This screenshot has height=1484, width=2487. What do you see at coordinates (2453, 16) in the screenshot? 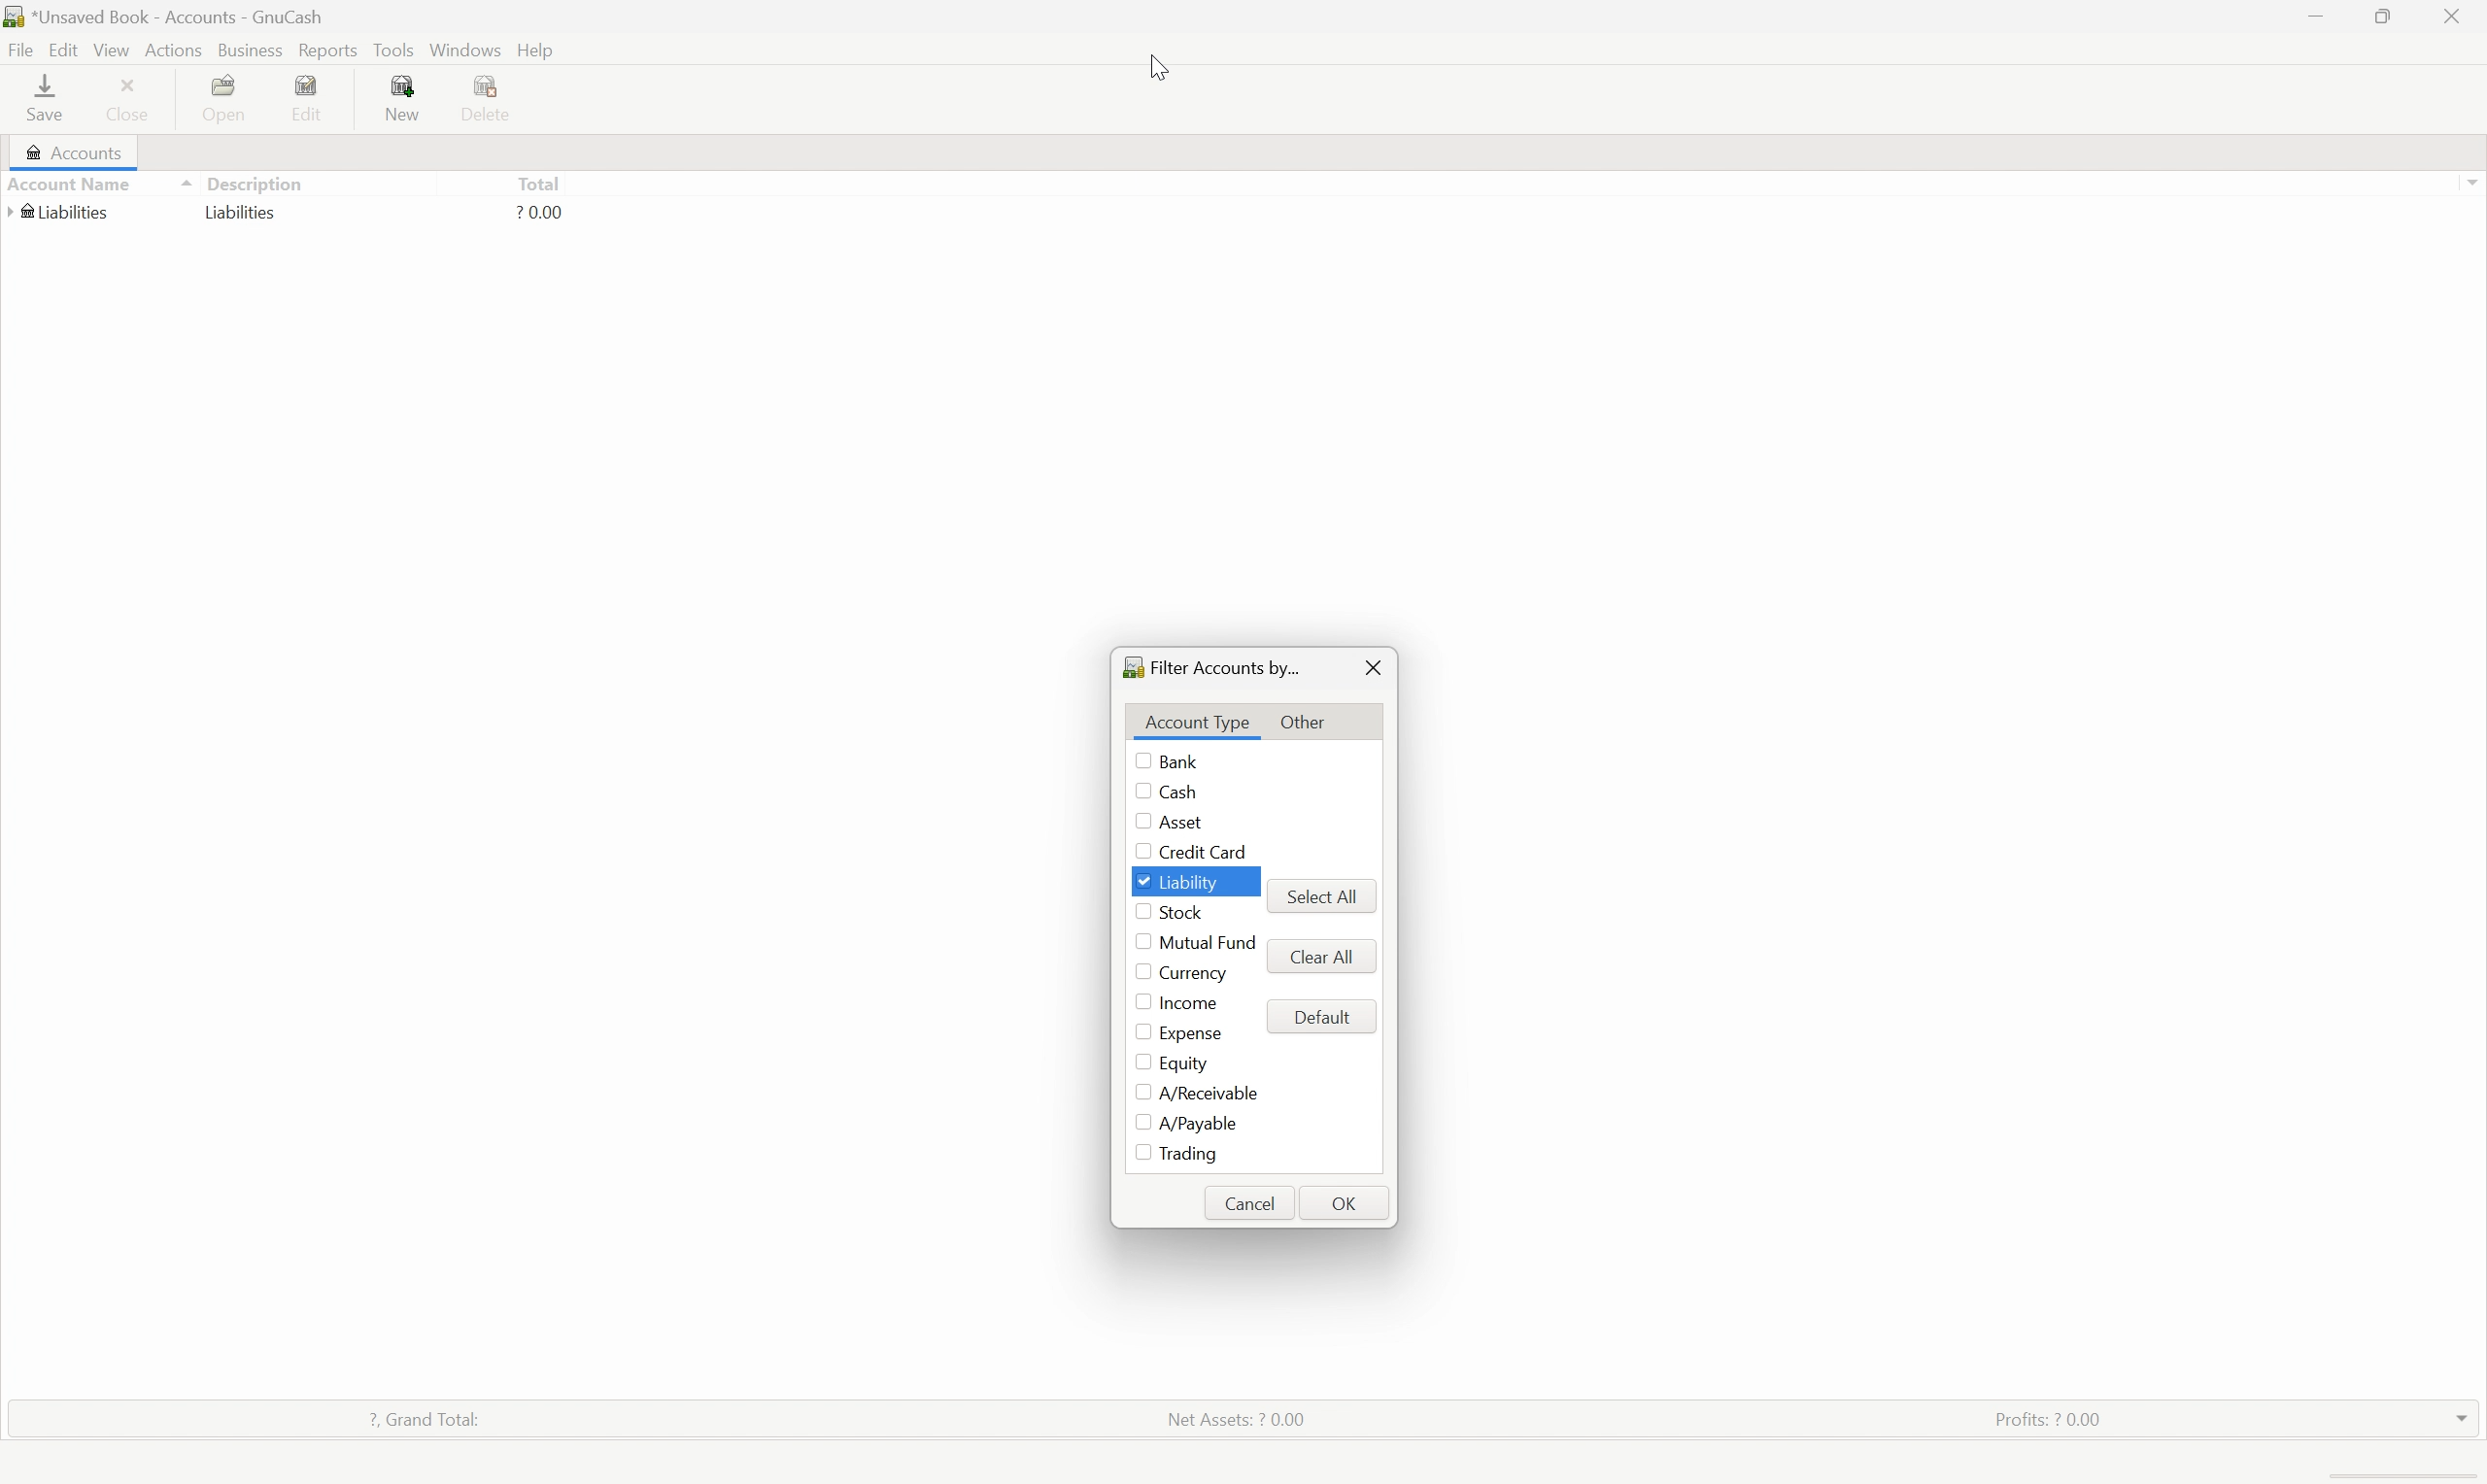
I see `close` at bounding box center [2453, 16].